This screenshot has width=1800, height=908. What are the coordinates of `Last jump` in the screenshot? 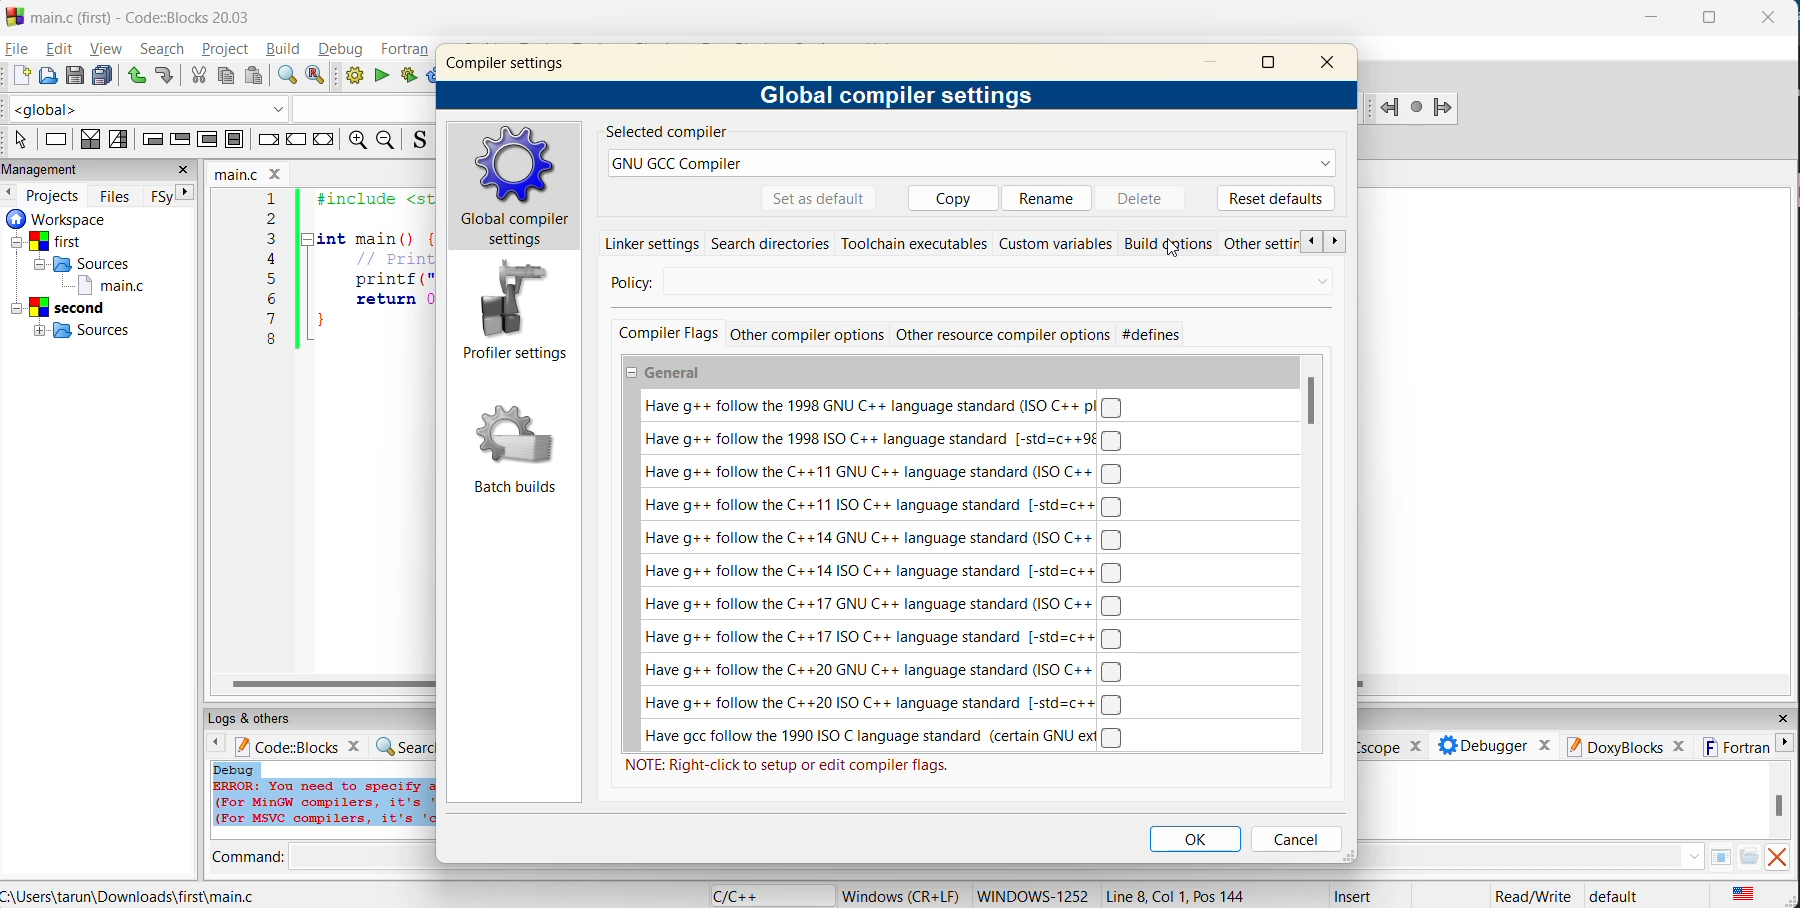 It's located at (1415, 108).